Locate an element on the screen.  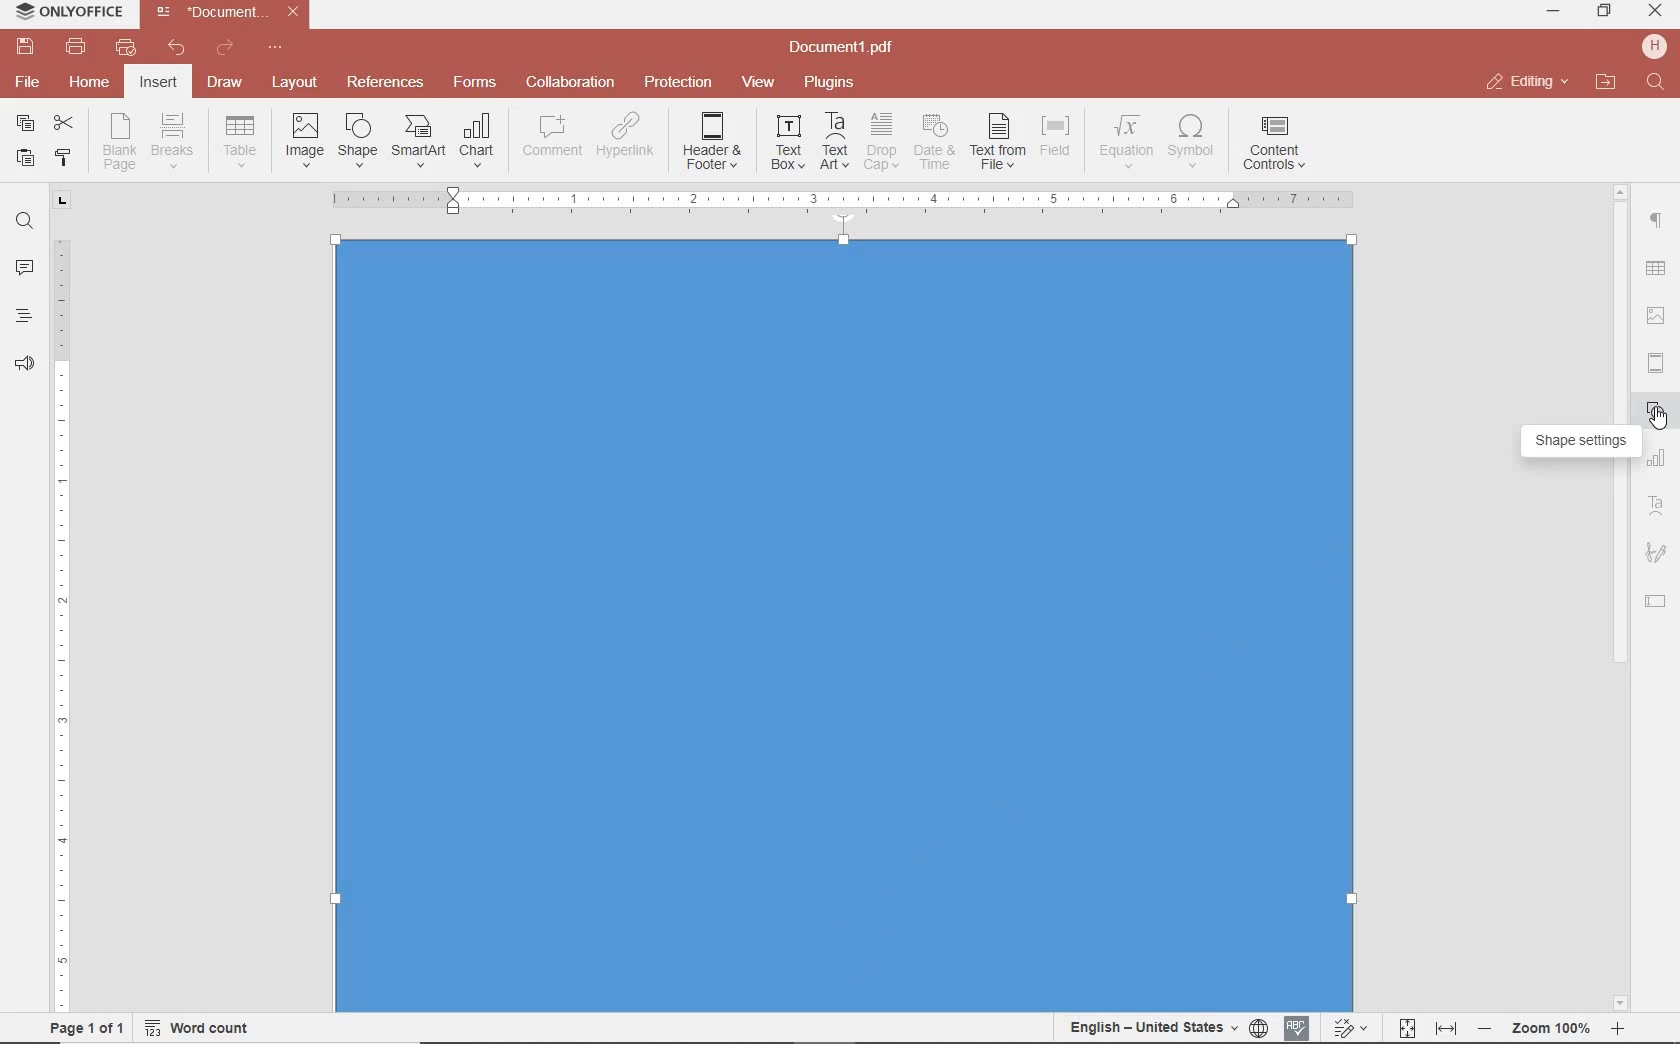
page 1 of 1 is located at coordinates (83, 1026).